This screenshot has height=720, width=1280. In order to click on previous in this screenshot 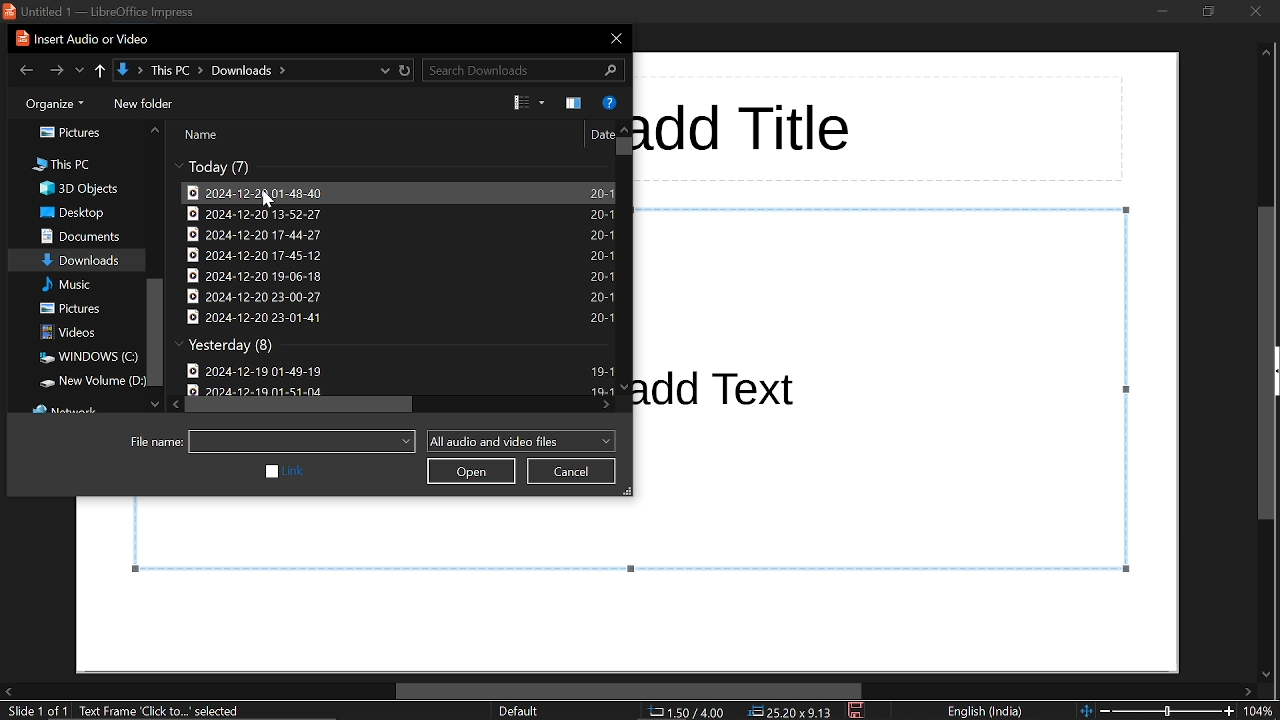, I will do `click(23, 69)`.